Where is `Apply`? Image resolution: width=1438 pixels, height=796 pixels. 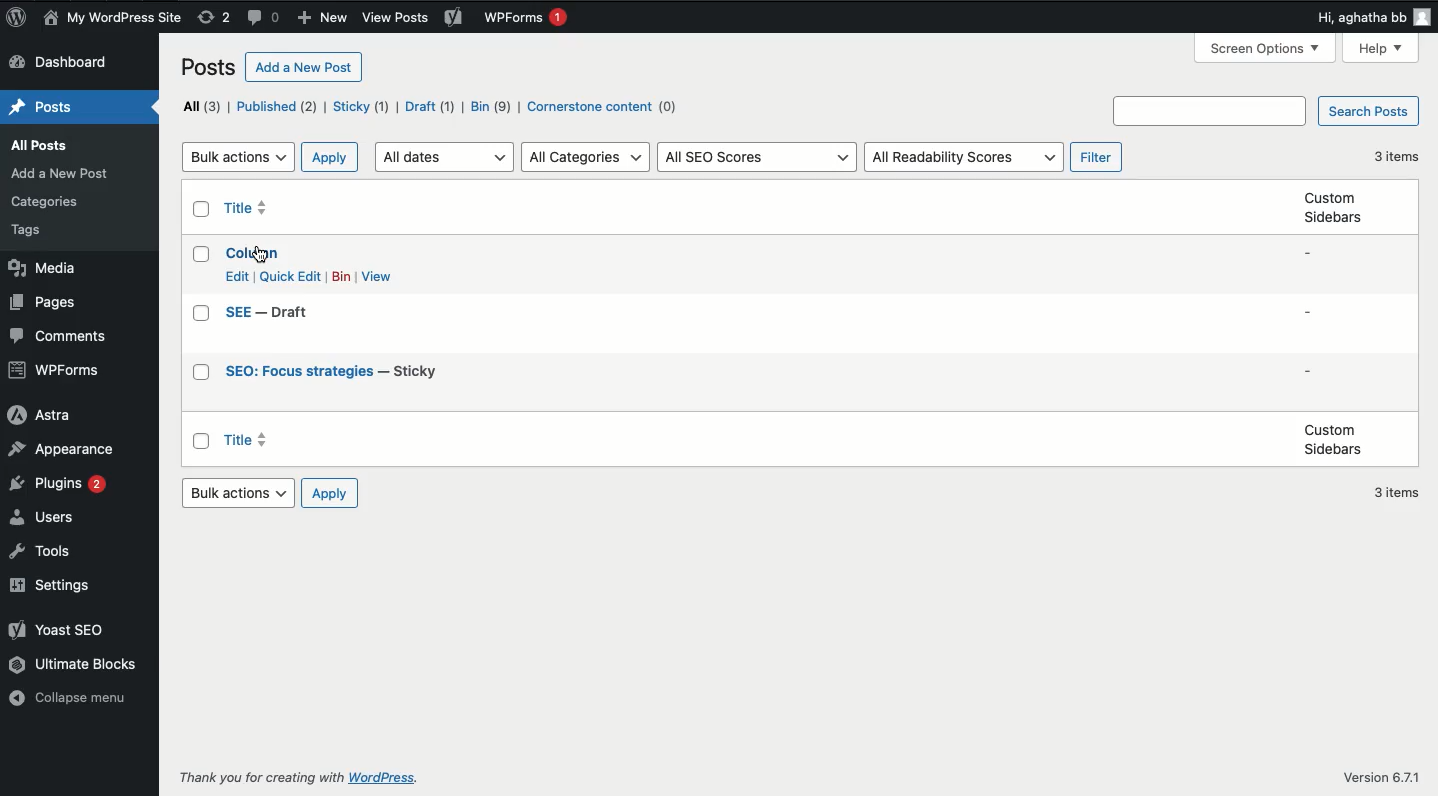
Apply is located at coordinates (330, 492).